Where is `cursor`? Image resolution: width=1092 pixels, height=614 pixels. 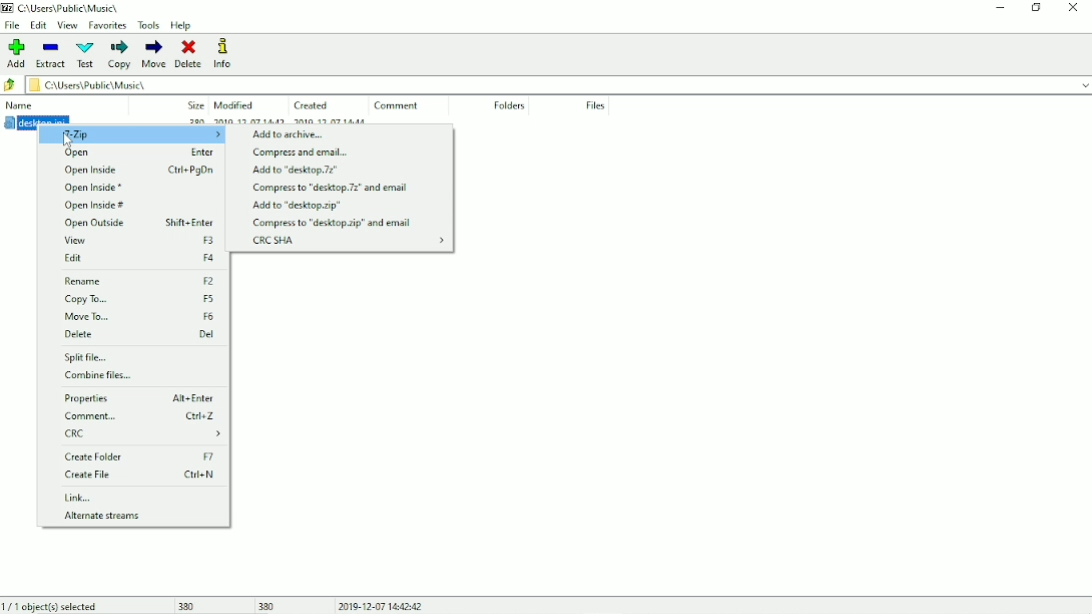 cursor is located at coordinates (71, 141).